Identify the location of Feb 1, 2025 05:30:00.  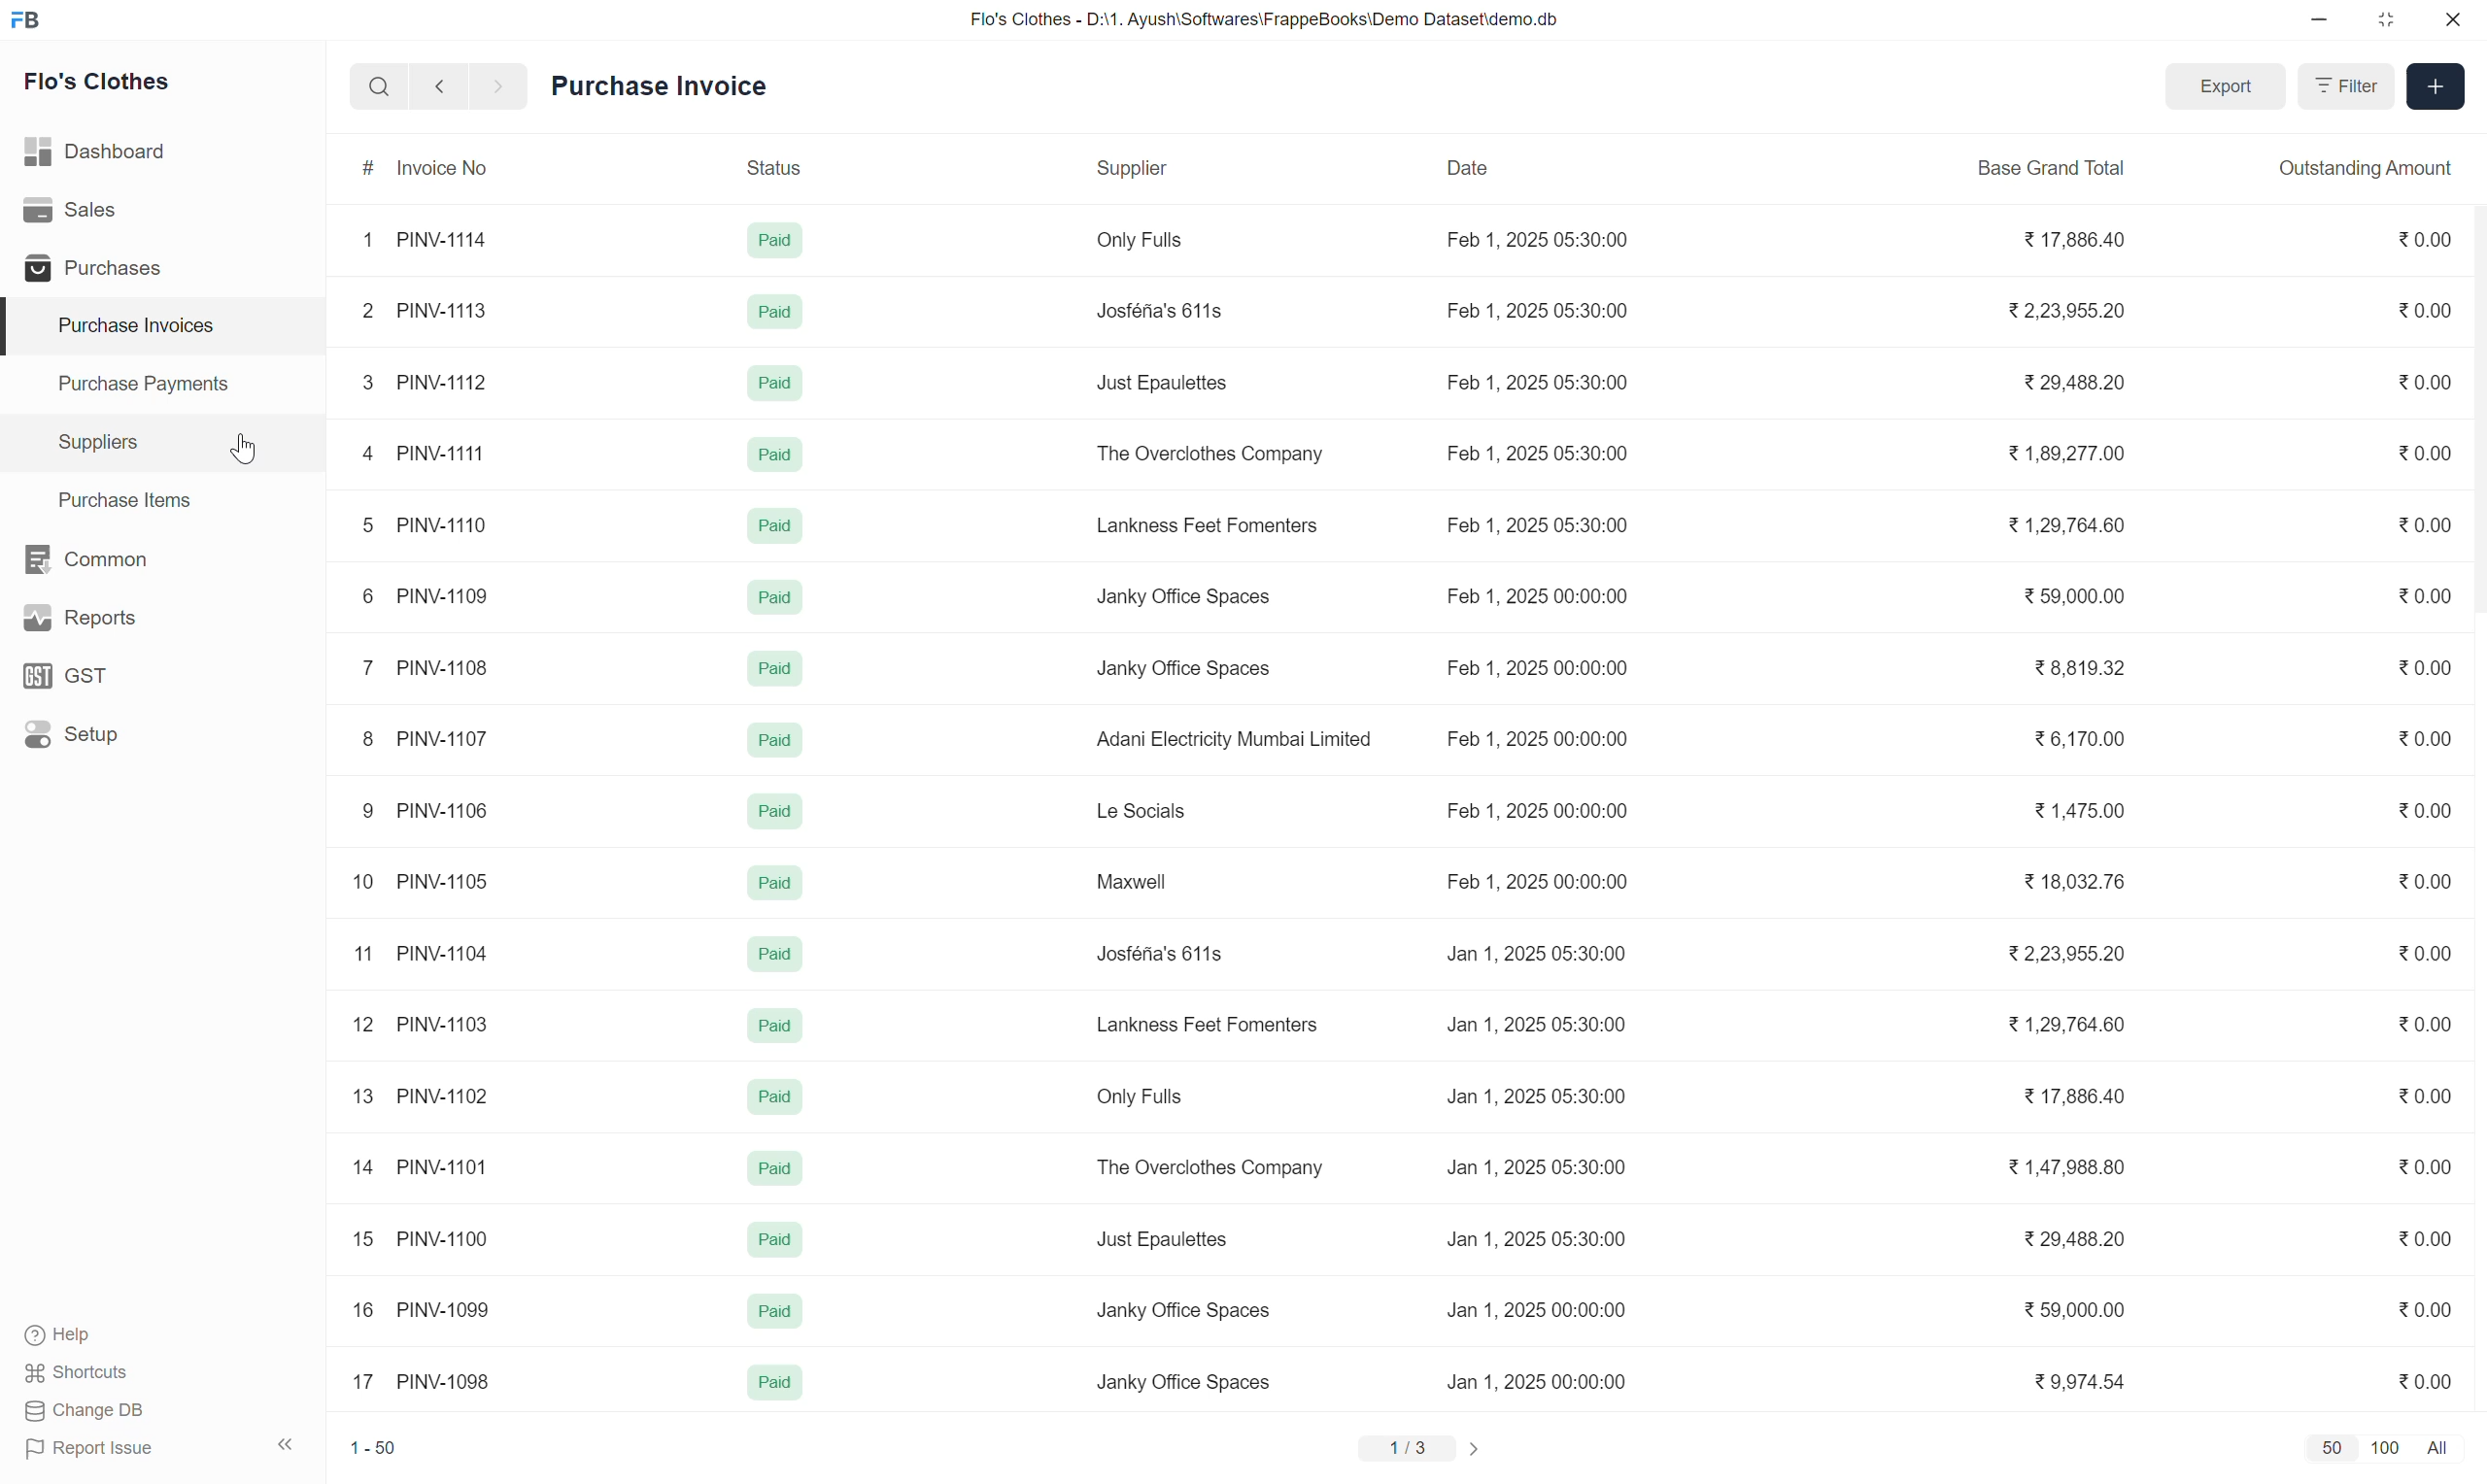
(1541, 526).